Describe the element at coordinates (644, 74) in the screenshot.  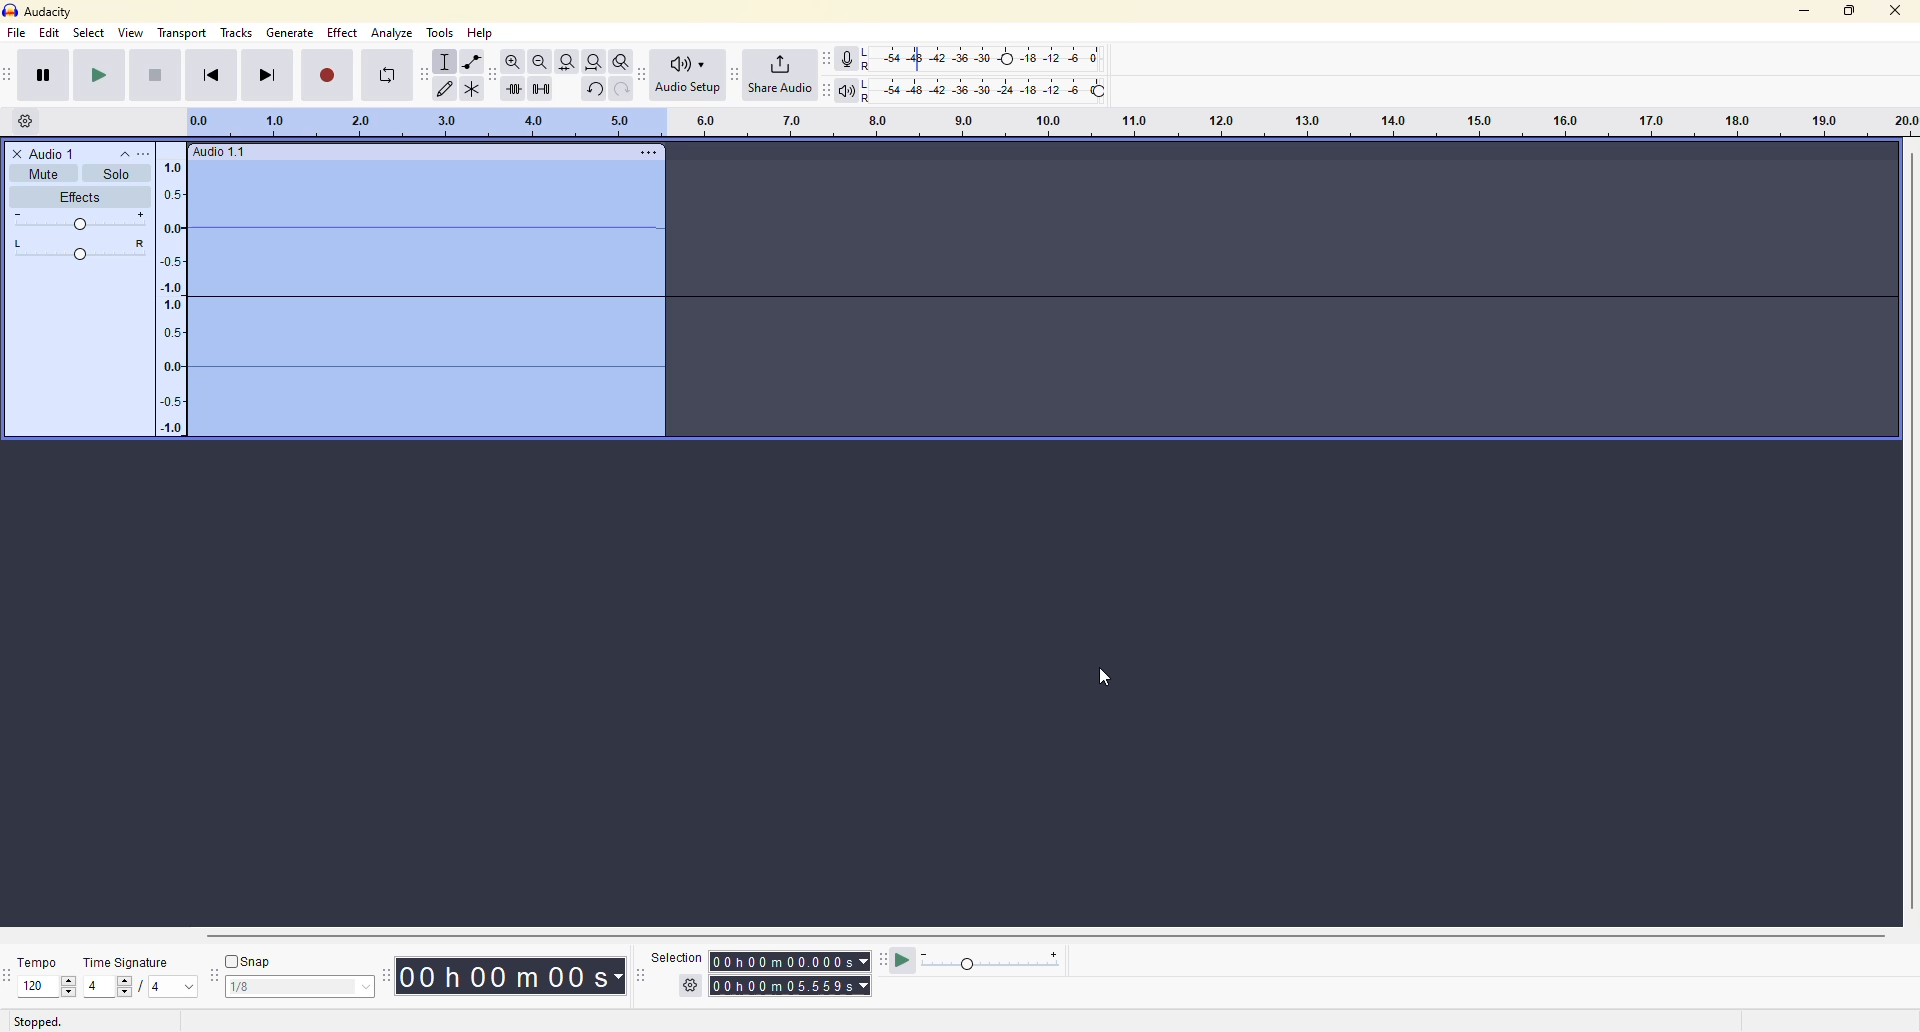
I see `audio setup toolbar` at that location.